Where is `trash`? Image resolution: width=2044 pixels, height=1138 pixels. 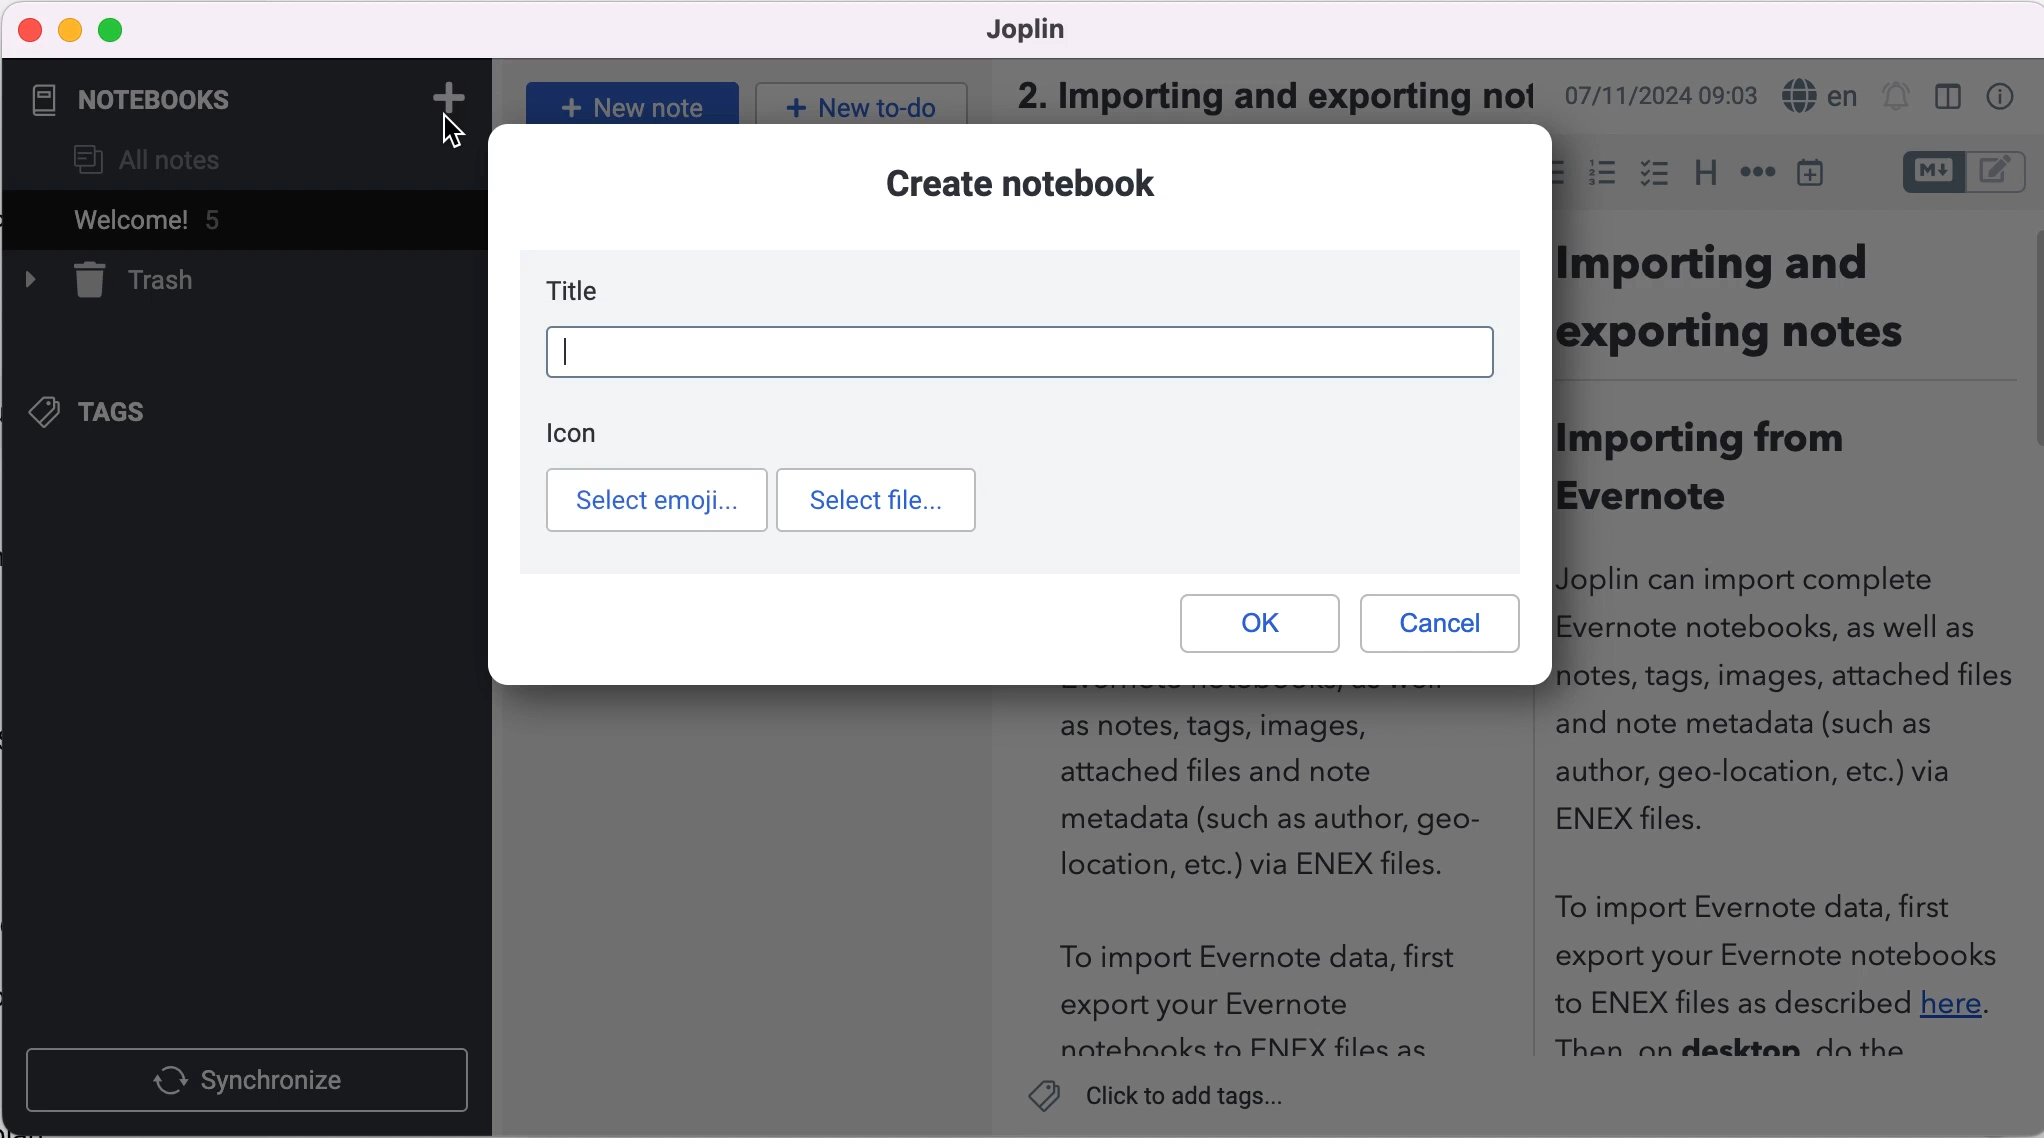
trash is located at coordinates (141, 281).